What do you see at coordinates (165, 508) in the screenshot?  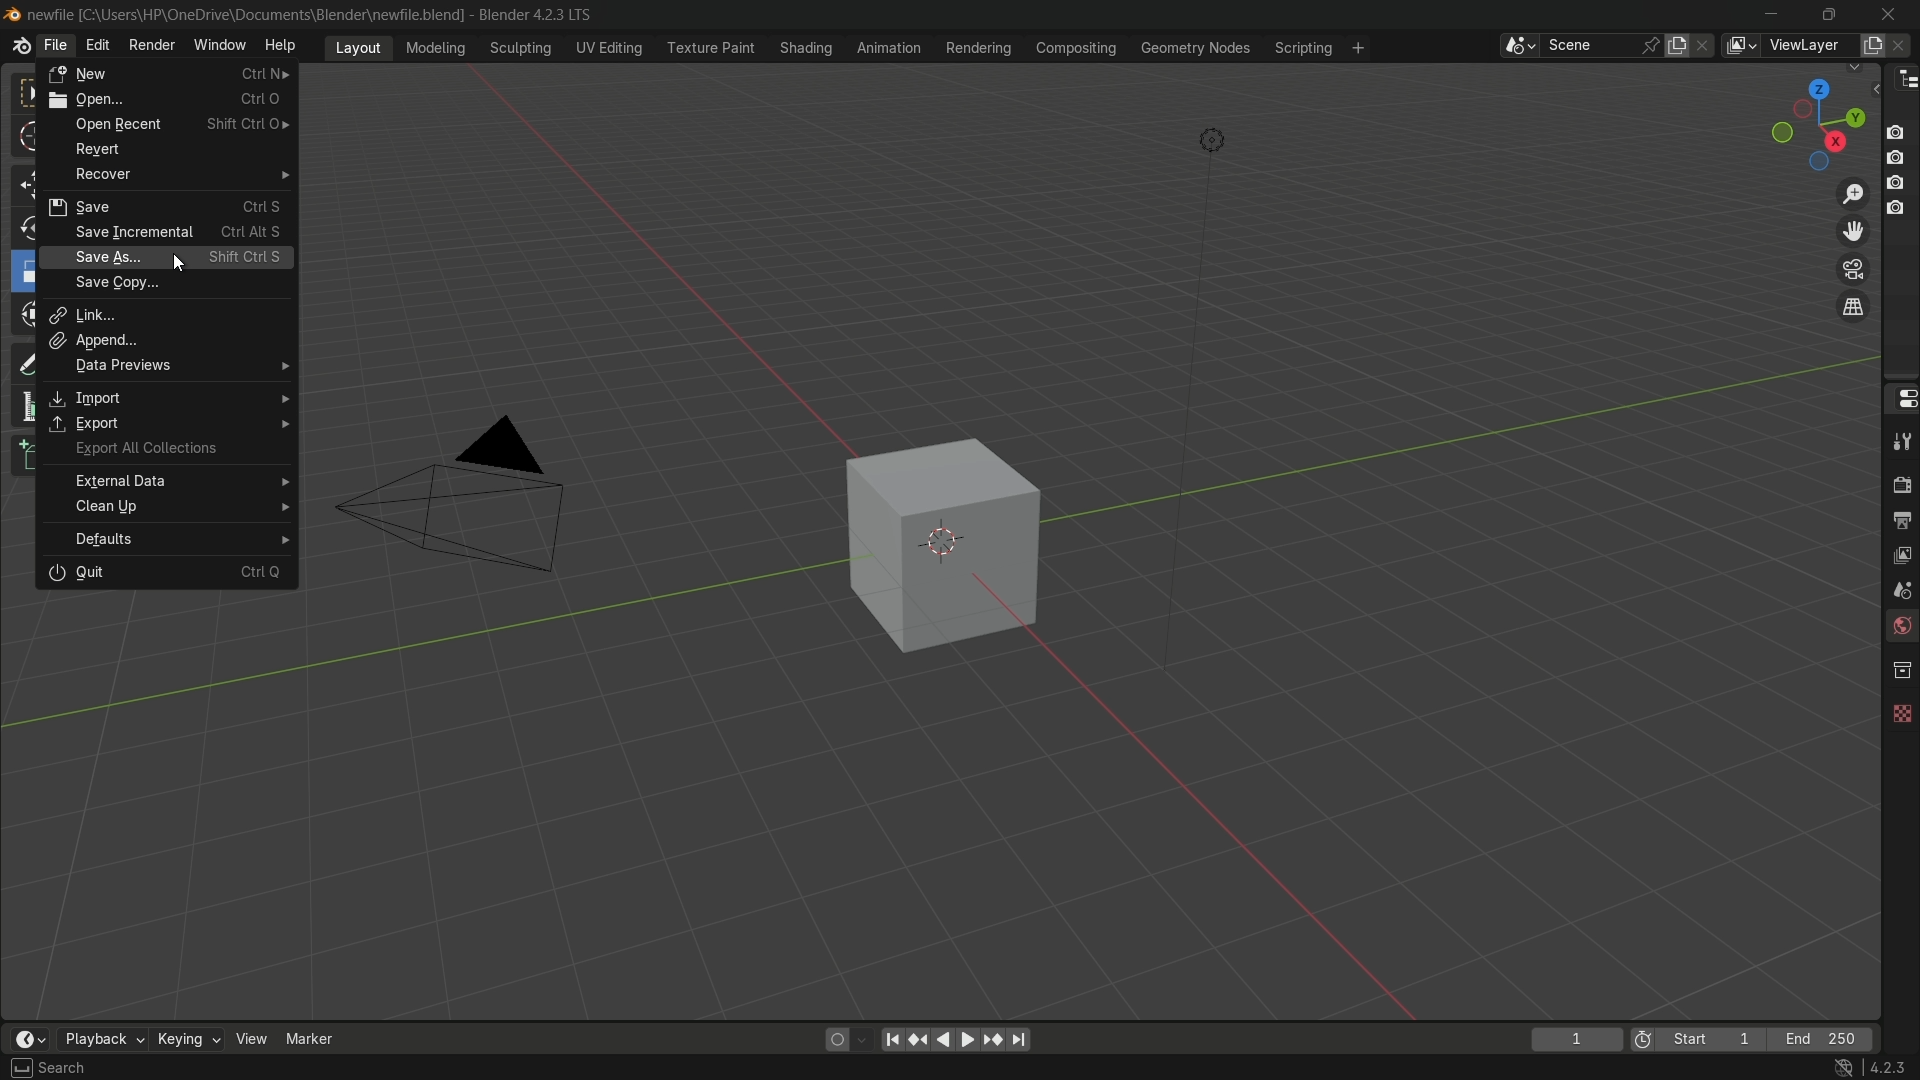 I see `clean up` at bounding box center [165, 508].